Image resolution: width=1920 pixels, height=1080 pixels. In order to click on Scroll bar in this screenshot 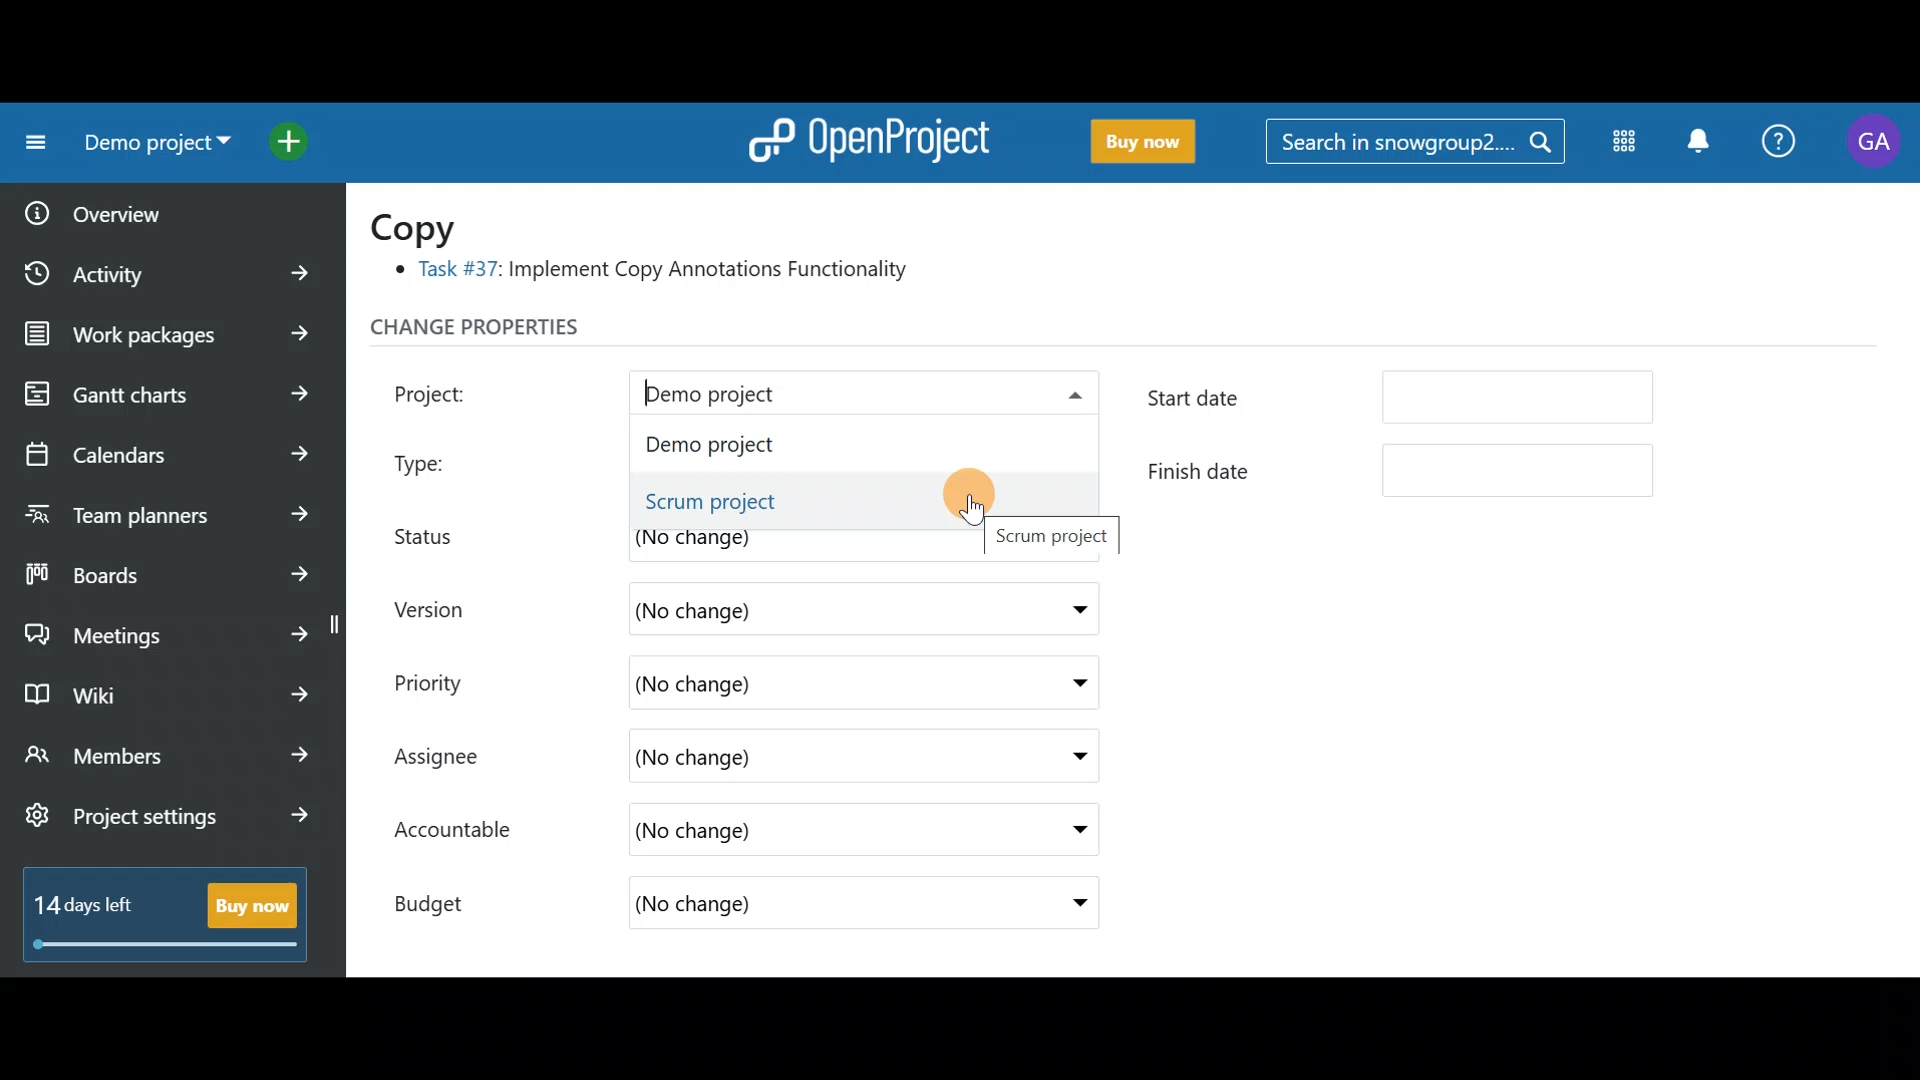, I will do `click(1908, 581)`.